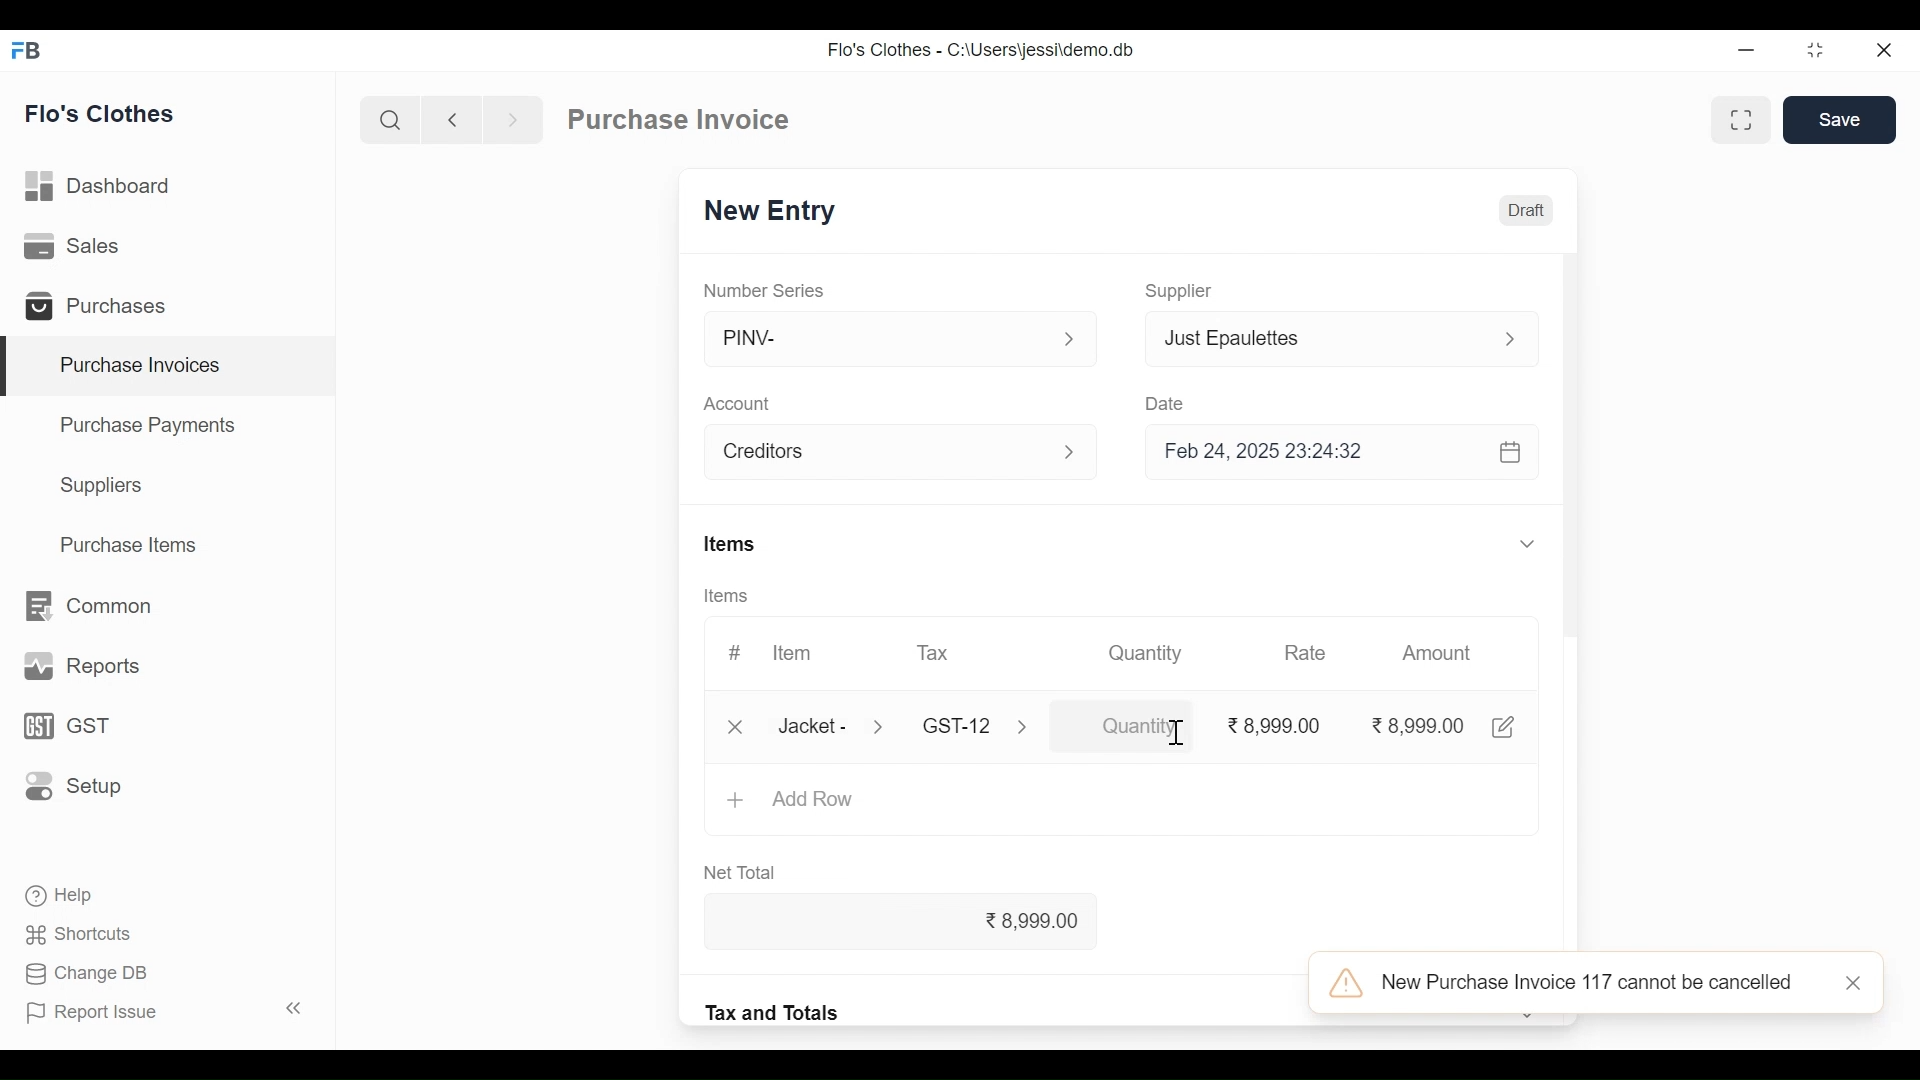  Describe the element at coordinates (1077, 454) in the screenshot. I see `Expand` at that location.